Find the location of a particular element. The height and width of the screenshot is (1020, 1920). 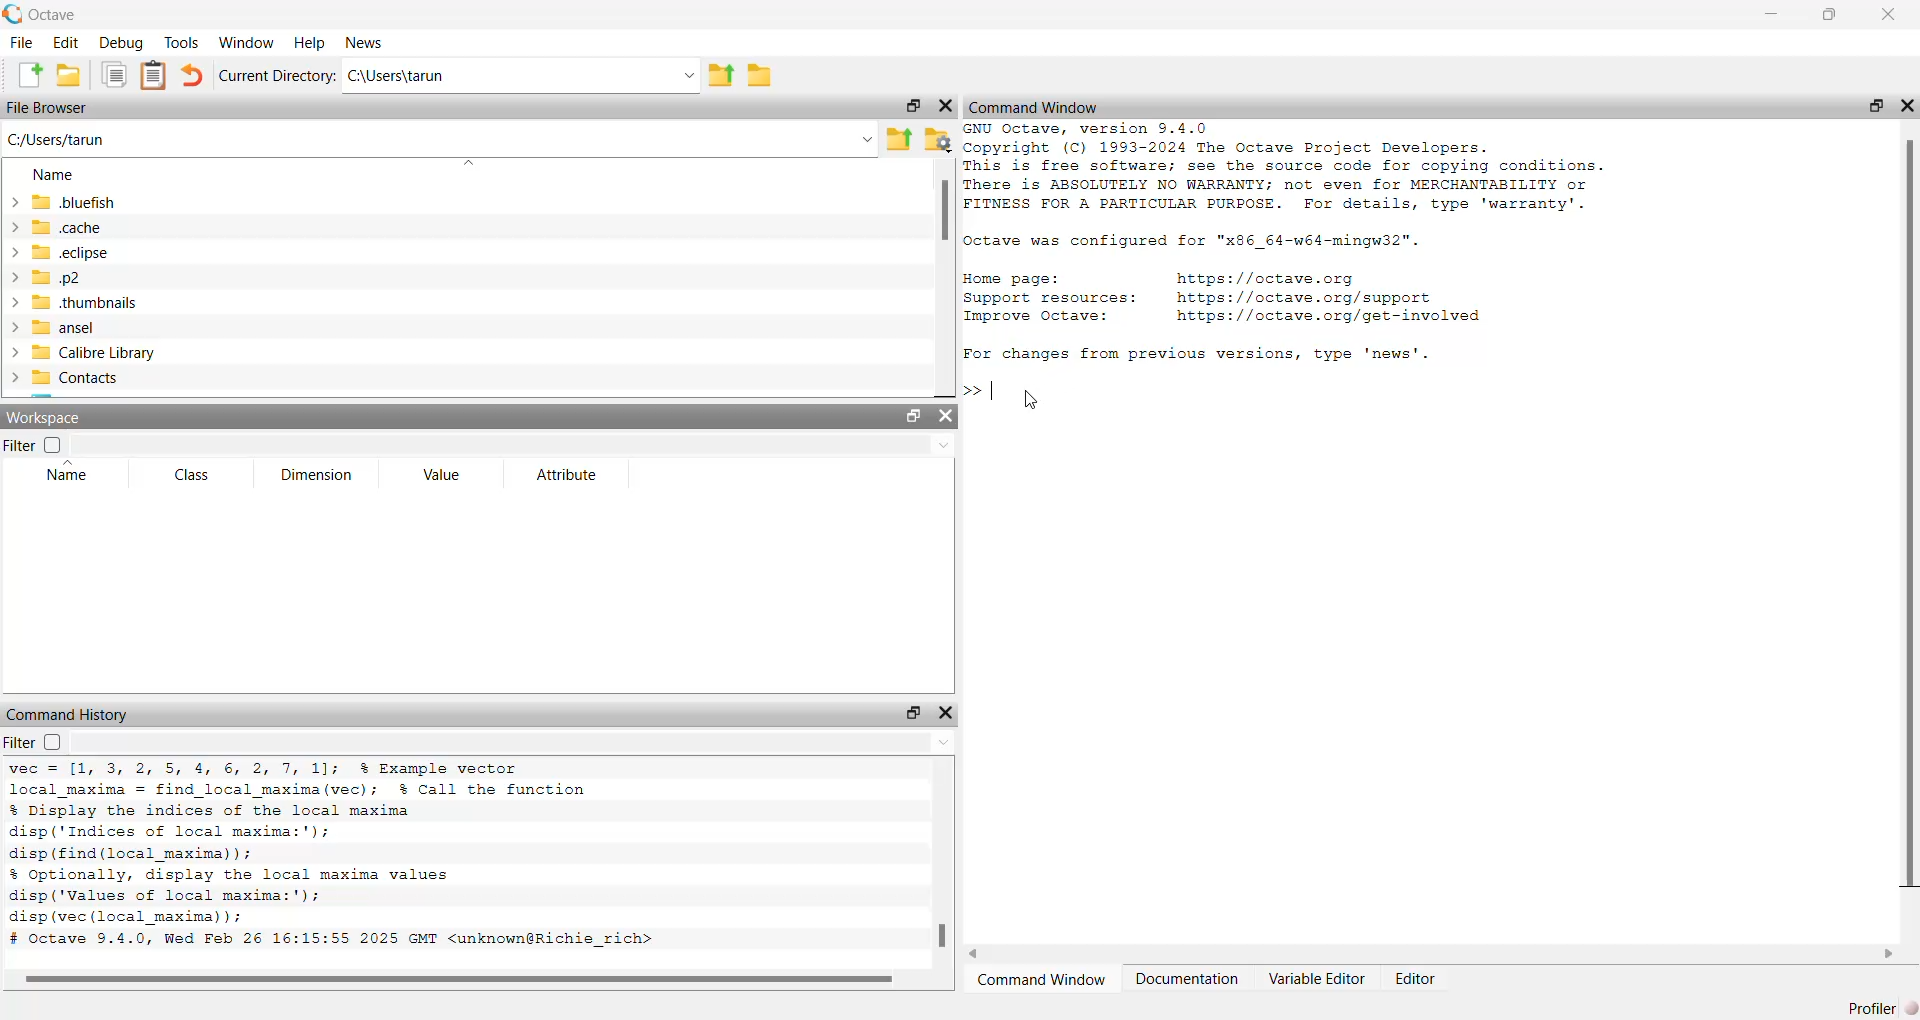

Editor is located at coordinates (1415, 977).